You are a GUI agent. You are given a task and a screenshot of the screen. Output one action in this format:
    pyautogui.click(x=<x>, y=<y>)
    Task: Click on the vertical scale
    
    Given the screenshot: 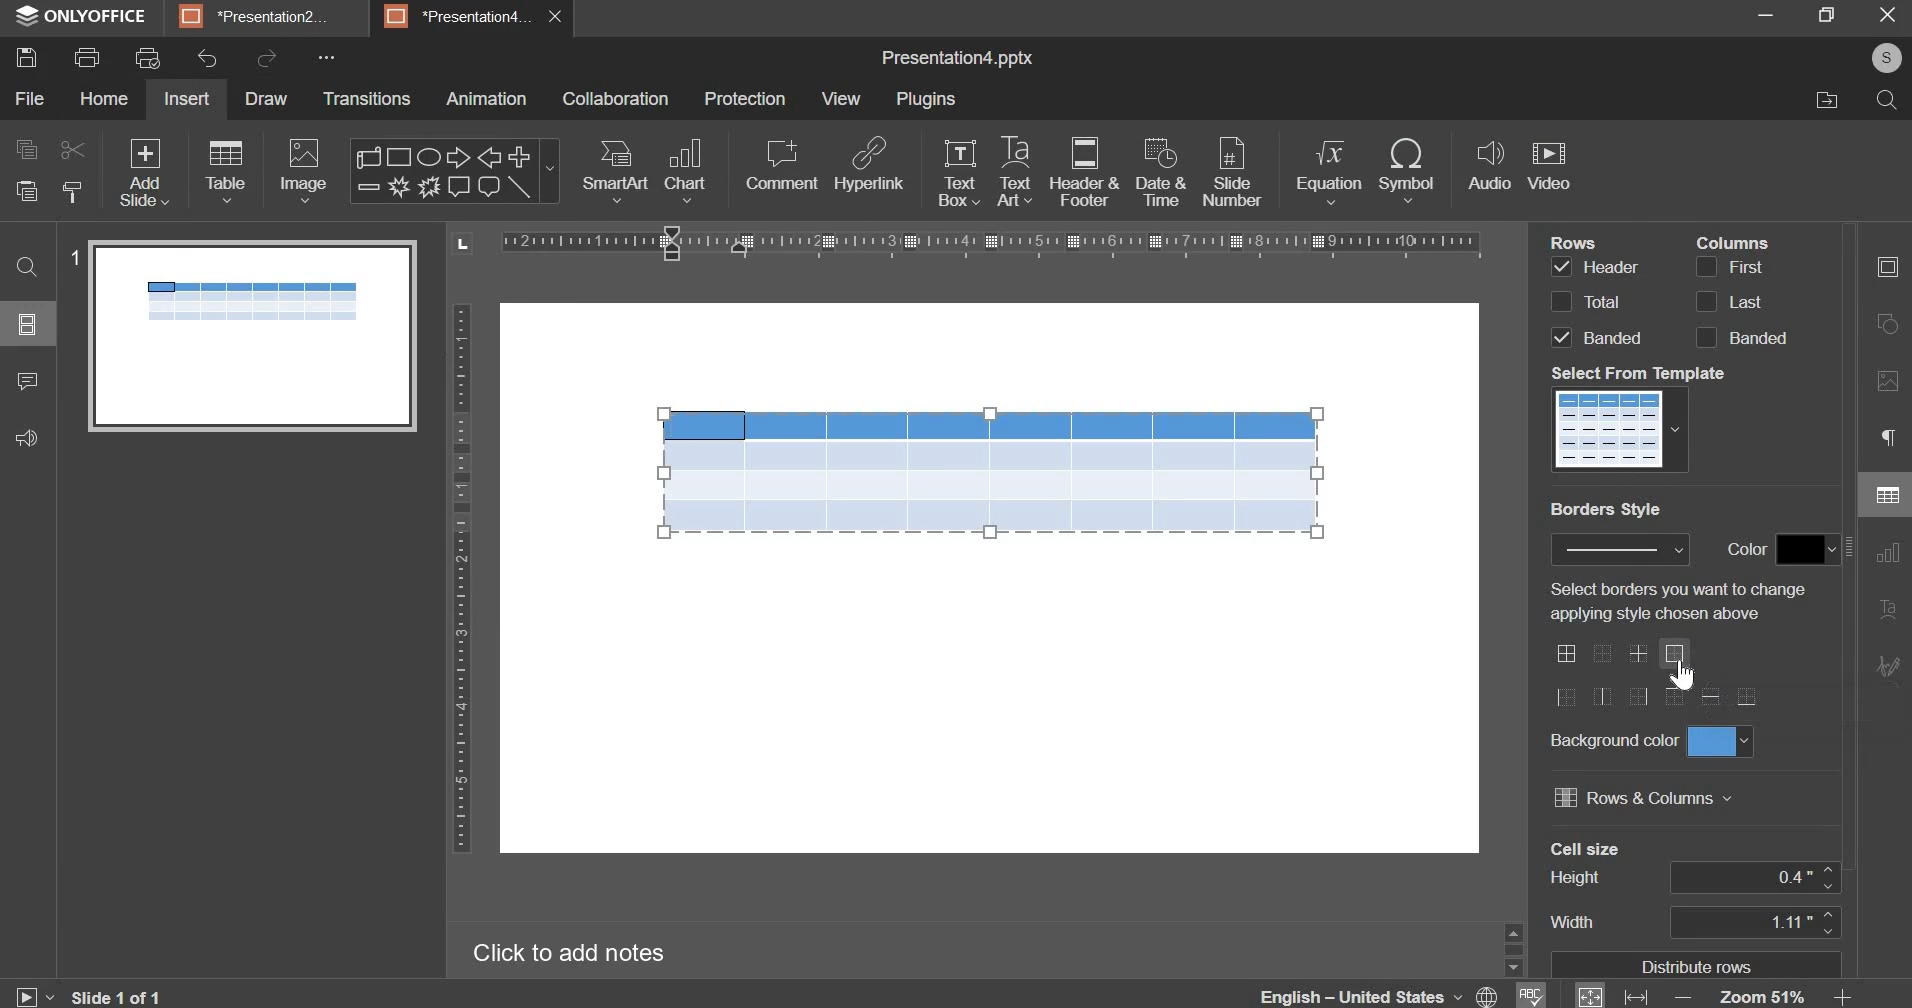 What is the action you would take?
    pyautogui.click(x=968, y=246)
    